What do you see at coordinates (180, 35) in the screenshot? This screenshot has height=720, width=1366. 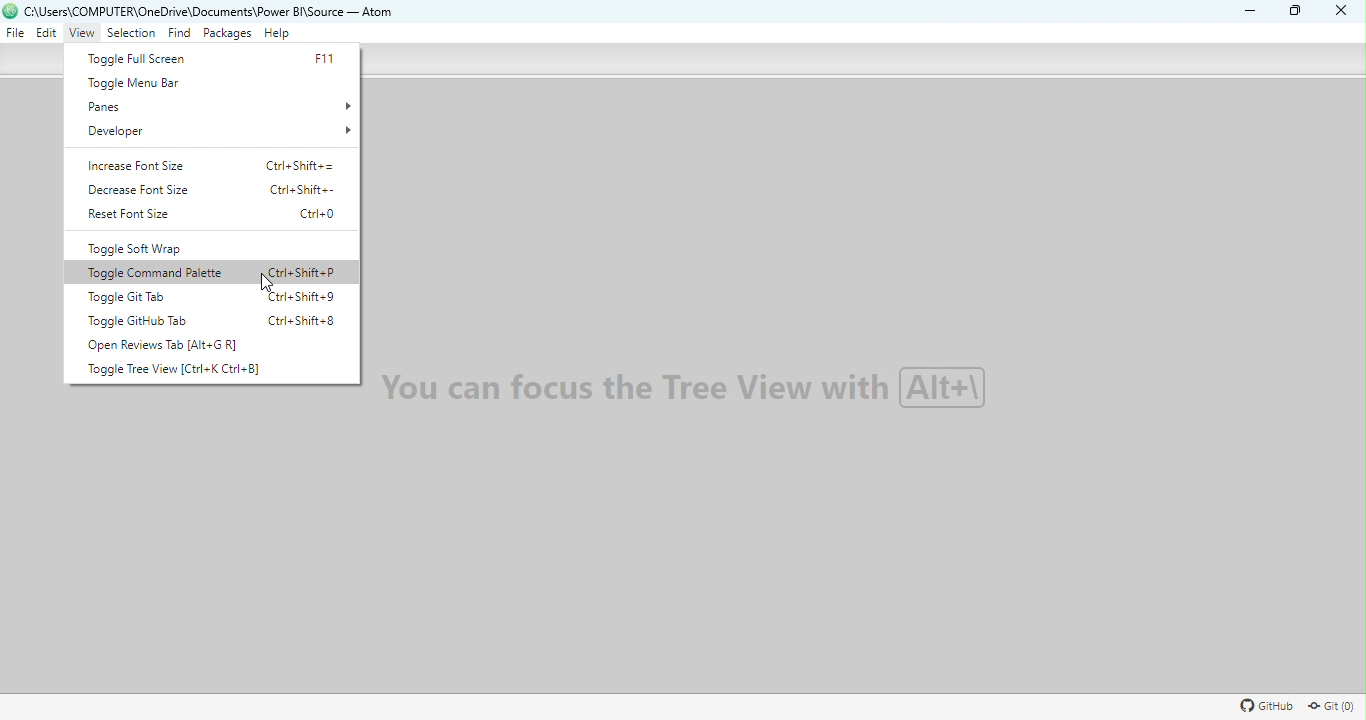 I see `Find` at bounding box center [180, 35].